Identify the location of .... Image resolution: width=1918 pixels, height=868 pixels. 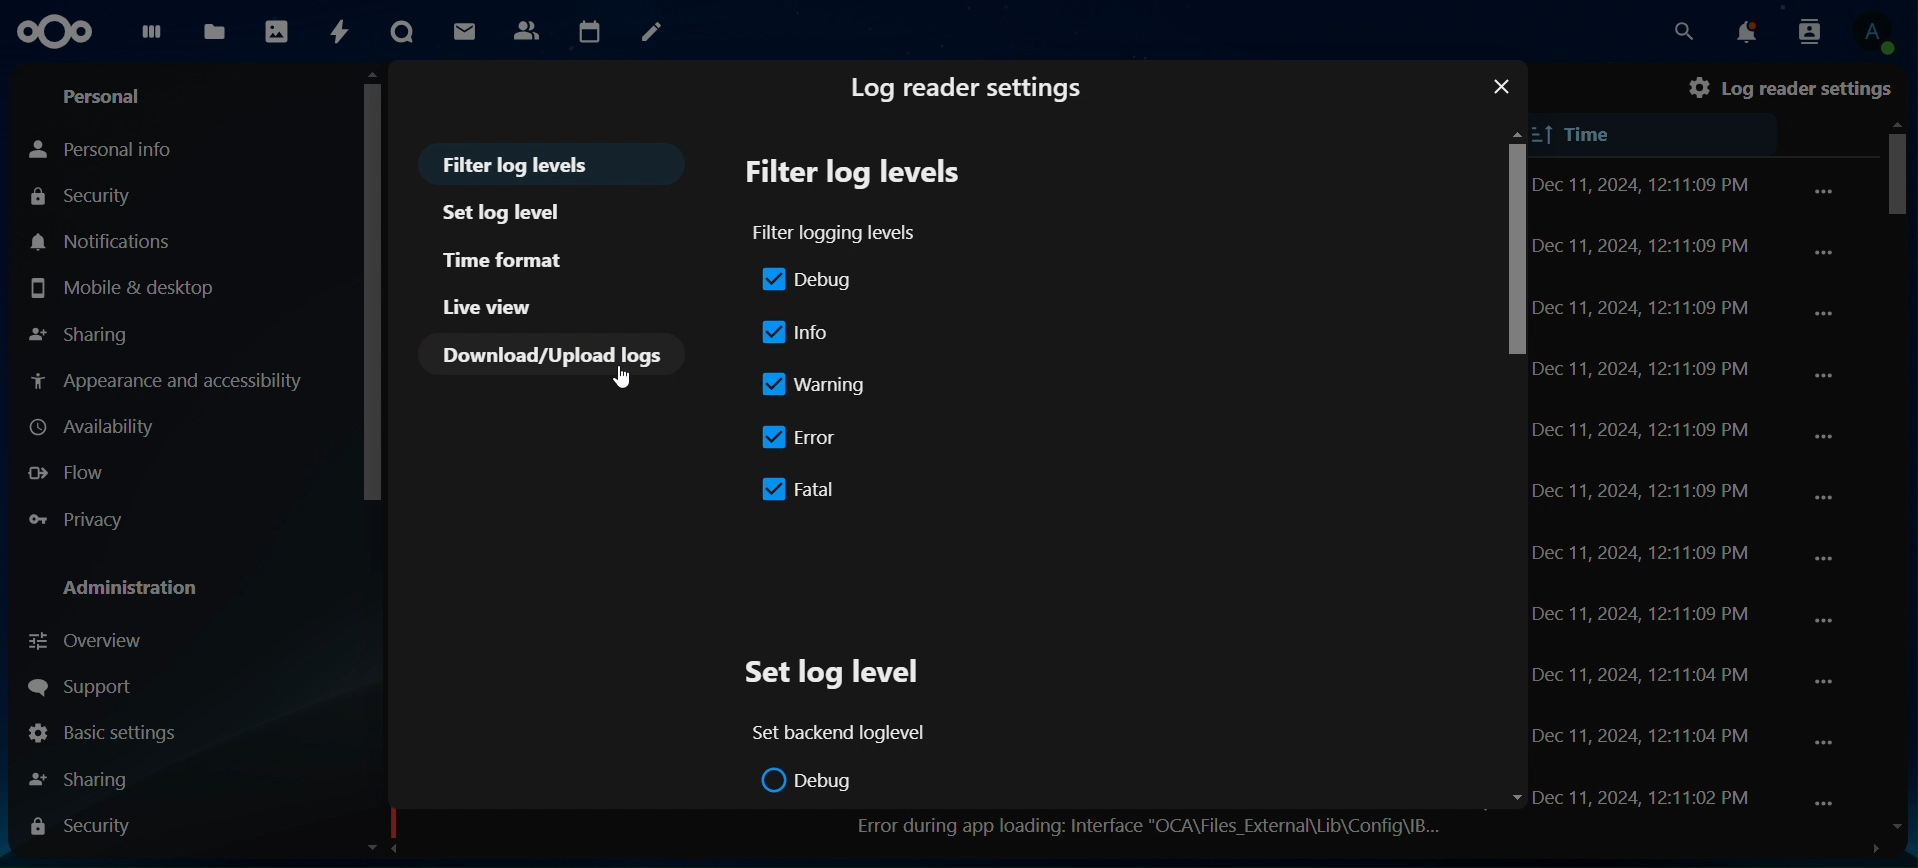
(1828, 312).